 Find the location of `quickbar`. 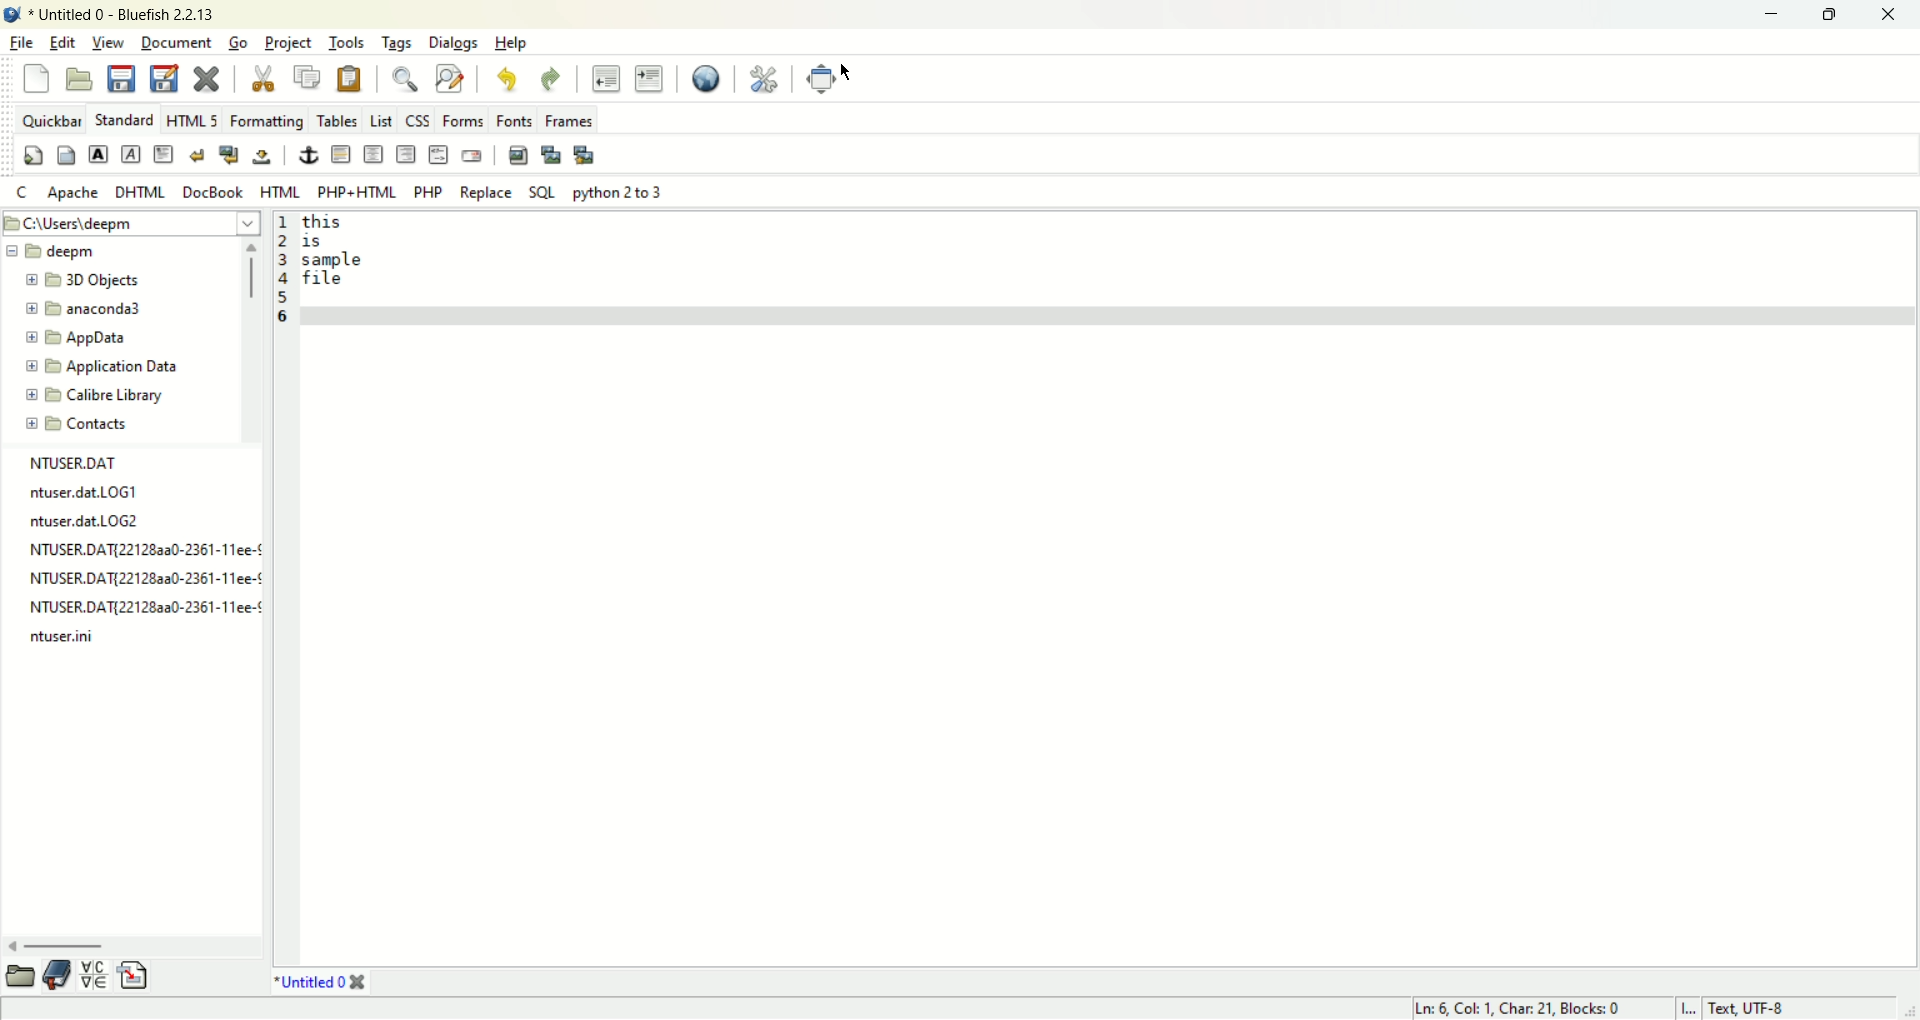

quickbar is located at coordinates (56, 120).